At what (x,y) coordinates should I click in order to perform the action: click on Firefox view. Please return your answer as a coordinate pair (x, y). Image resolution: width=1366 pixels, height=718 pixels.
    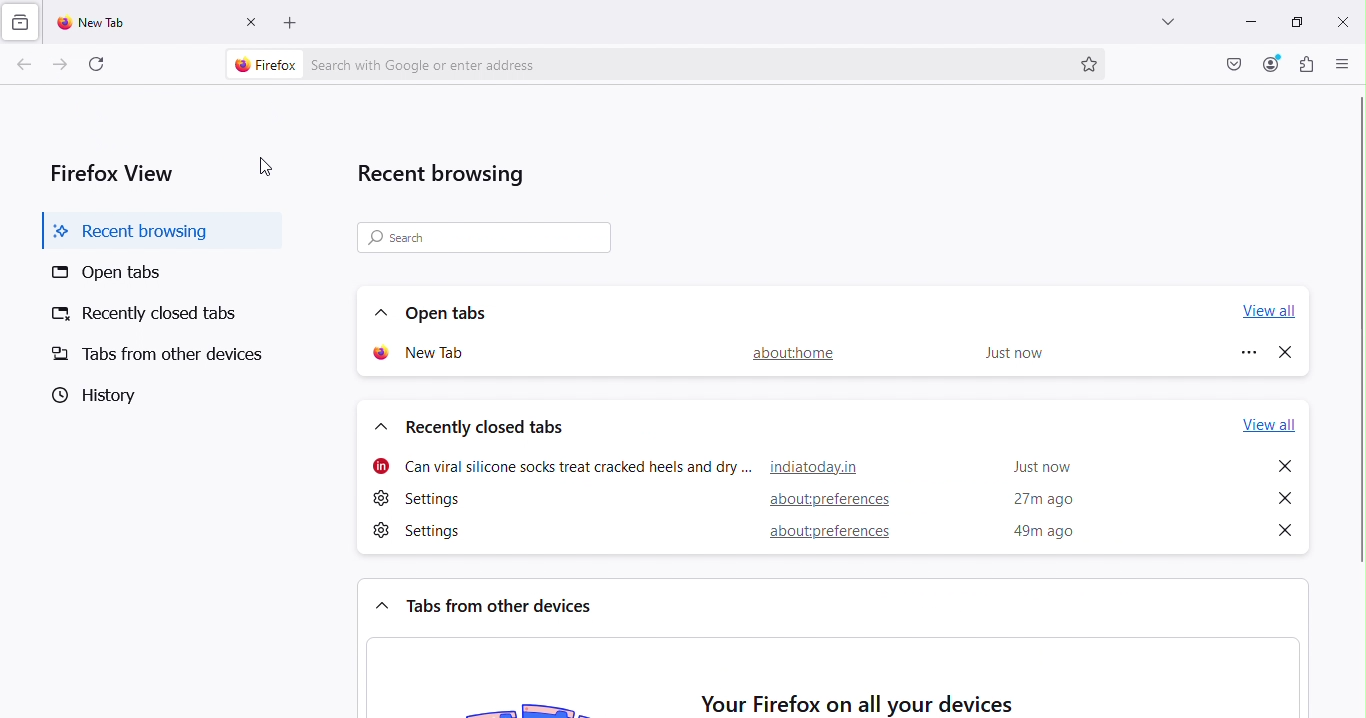
    Looking at the image, I should click on (121, 173).